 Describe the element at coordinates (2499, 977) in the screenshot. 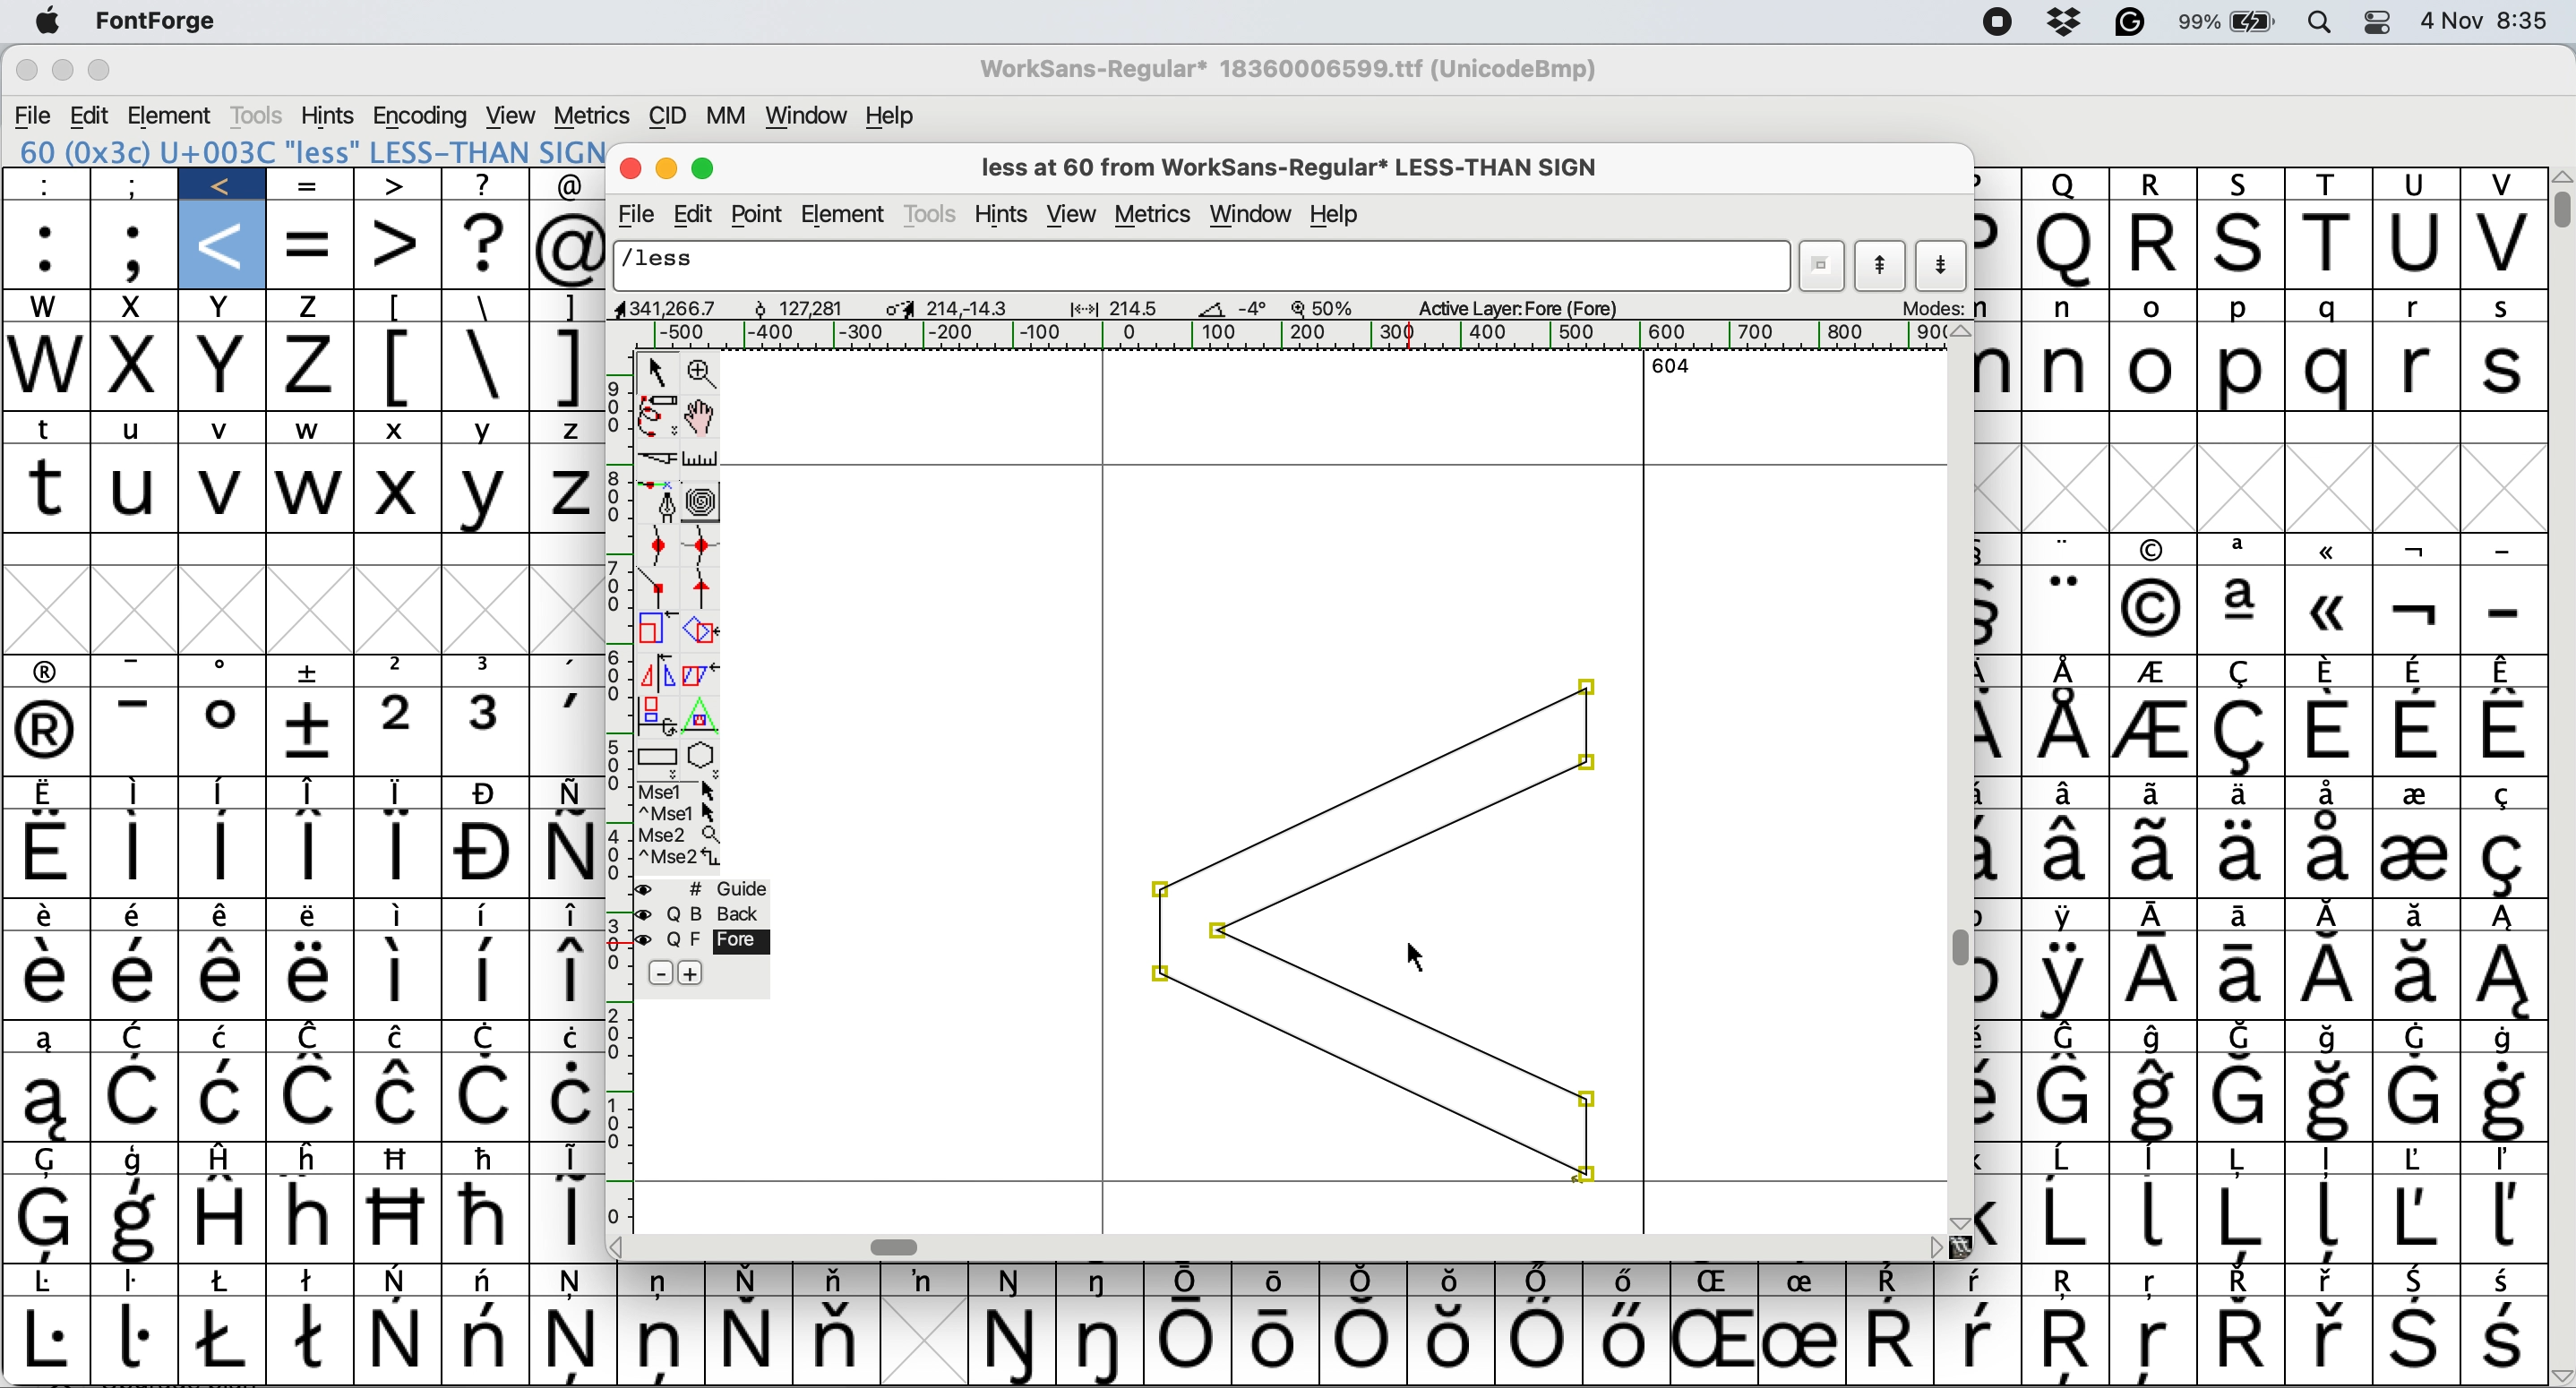

I see `Symbol` at that location.